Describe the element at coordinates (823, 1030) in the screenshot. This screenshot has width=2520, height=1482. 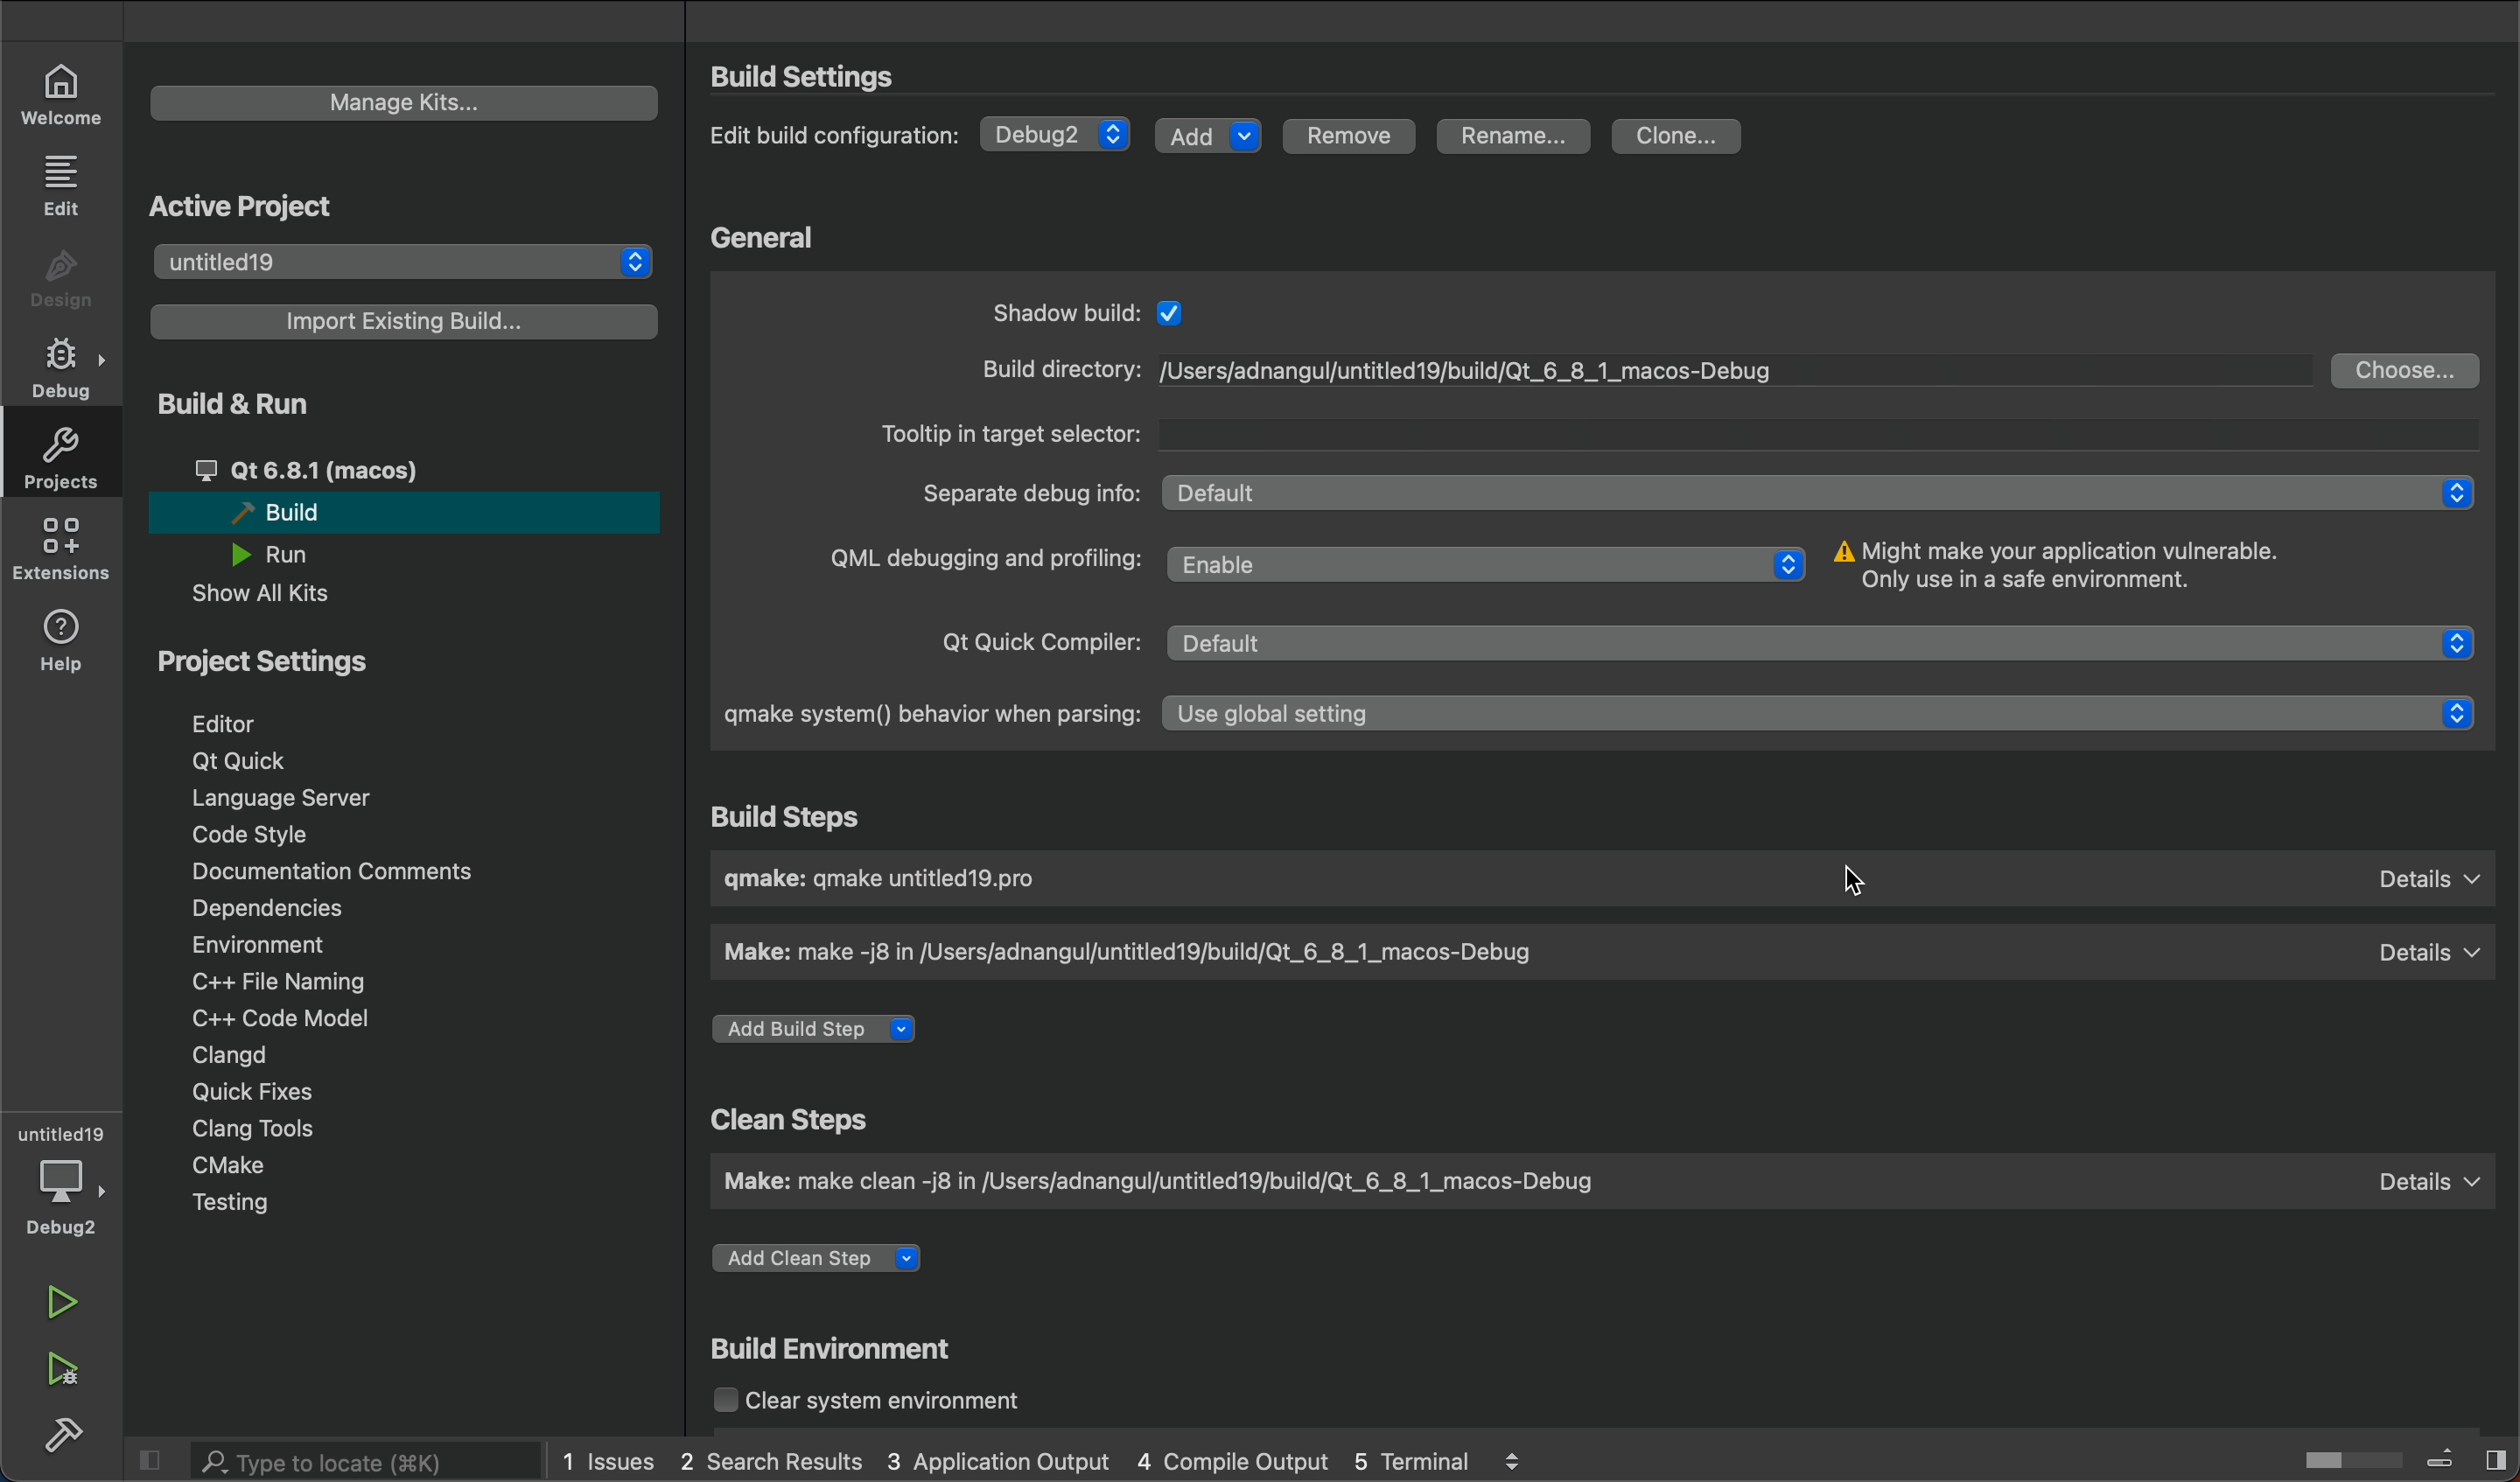
I see `add build step` at that location.